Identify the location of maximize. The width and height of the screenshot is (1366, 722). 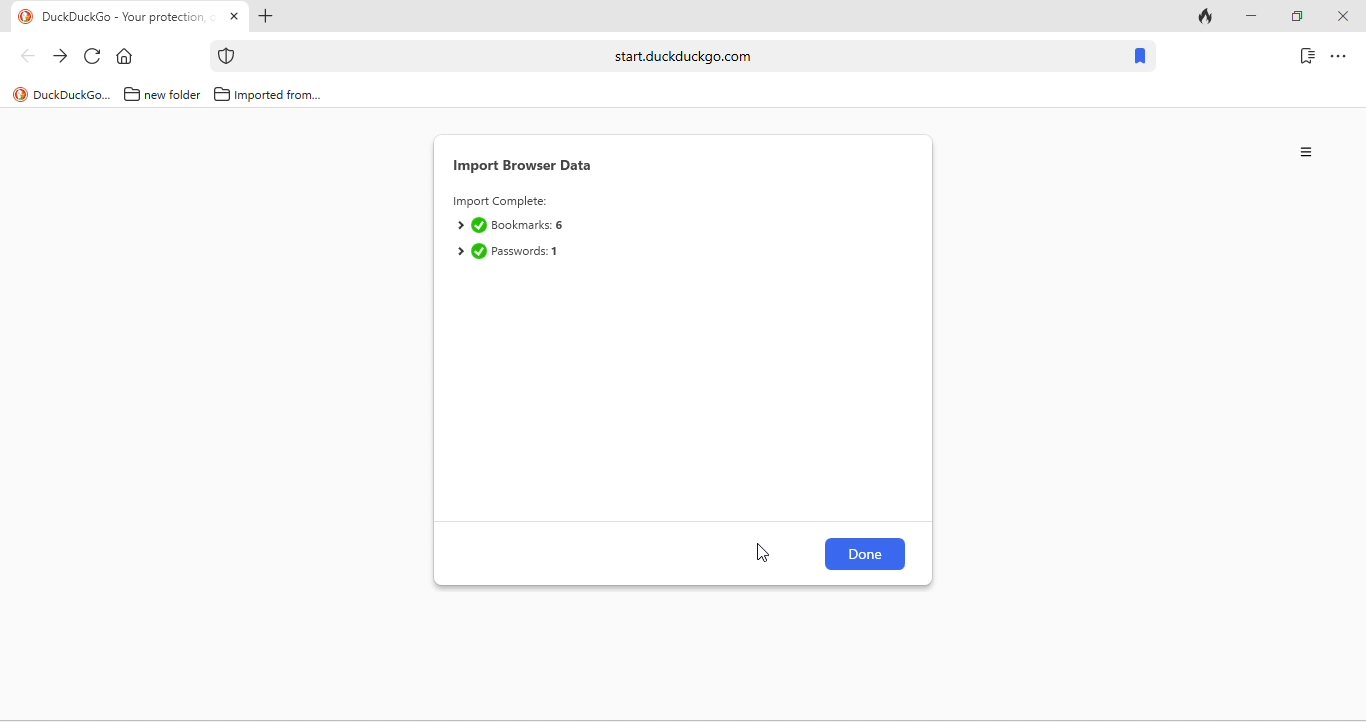
(1296, 17).